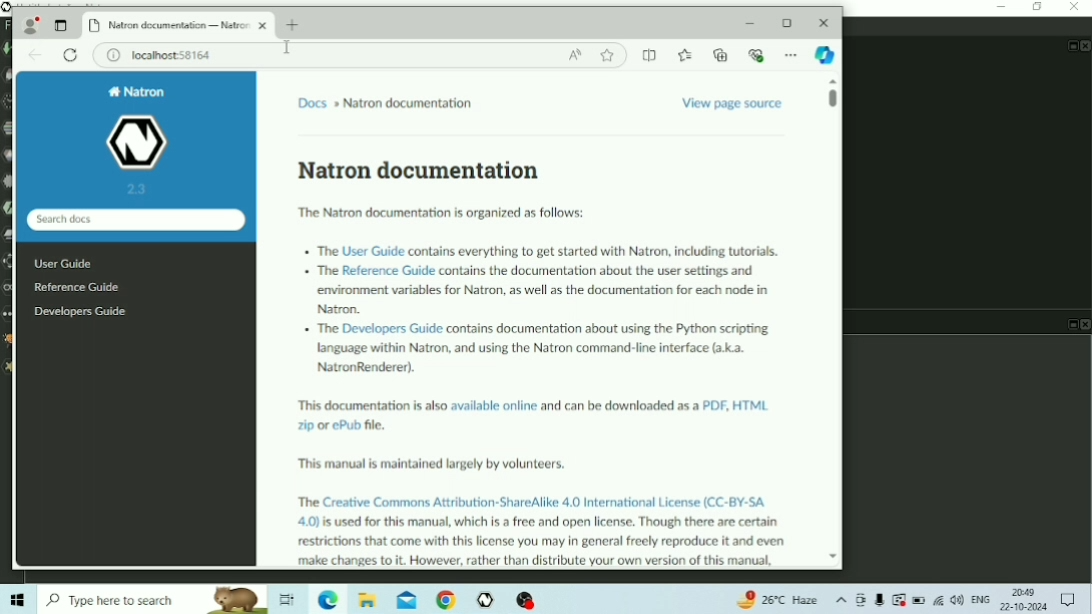 Image resolution: width=1092 pixels, height=614 pixels. What do you see at coordinates (407, 599) in the screenshot?
I see `Mail` at bounding box center [407, 599].